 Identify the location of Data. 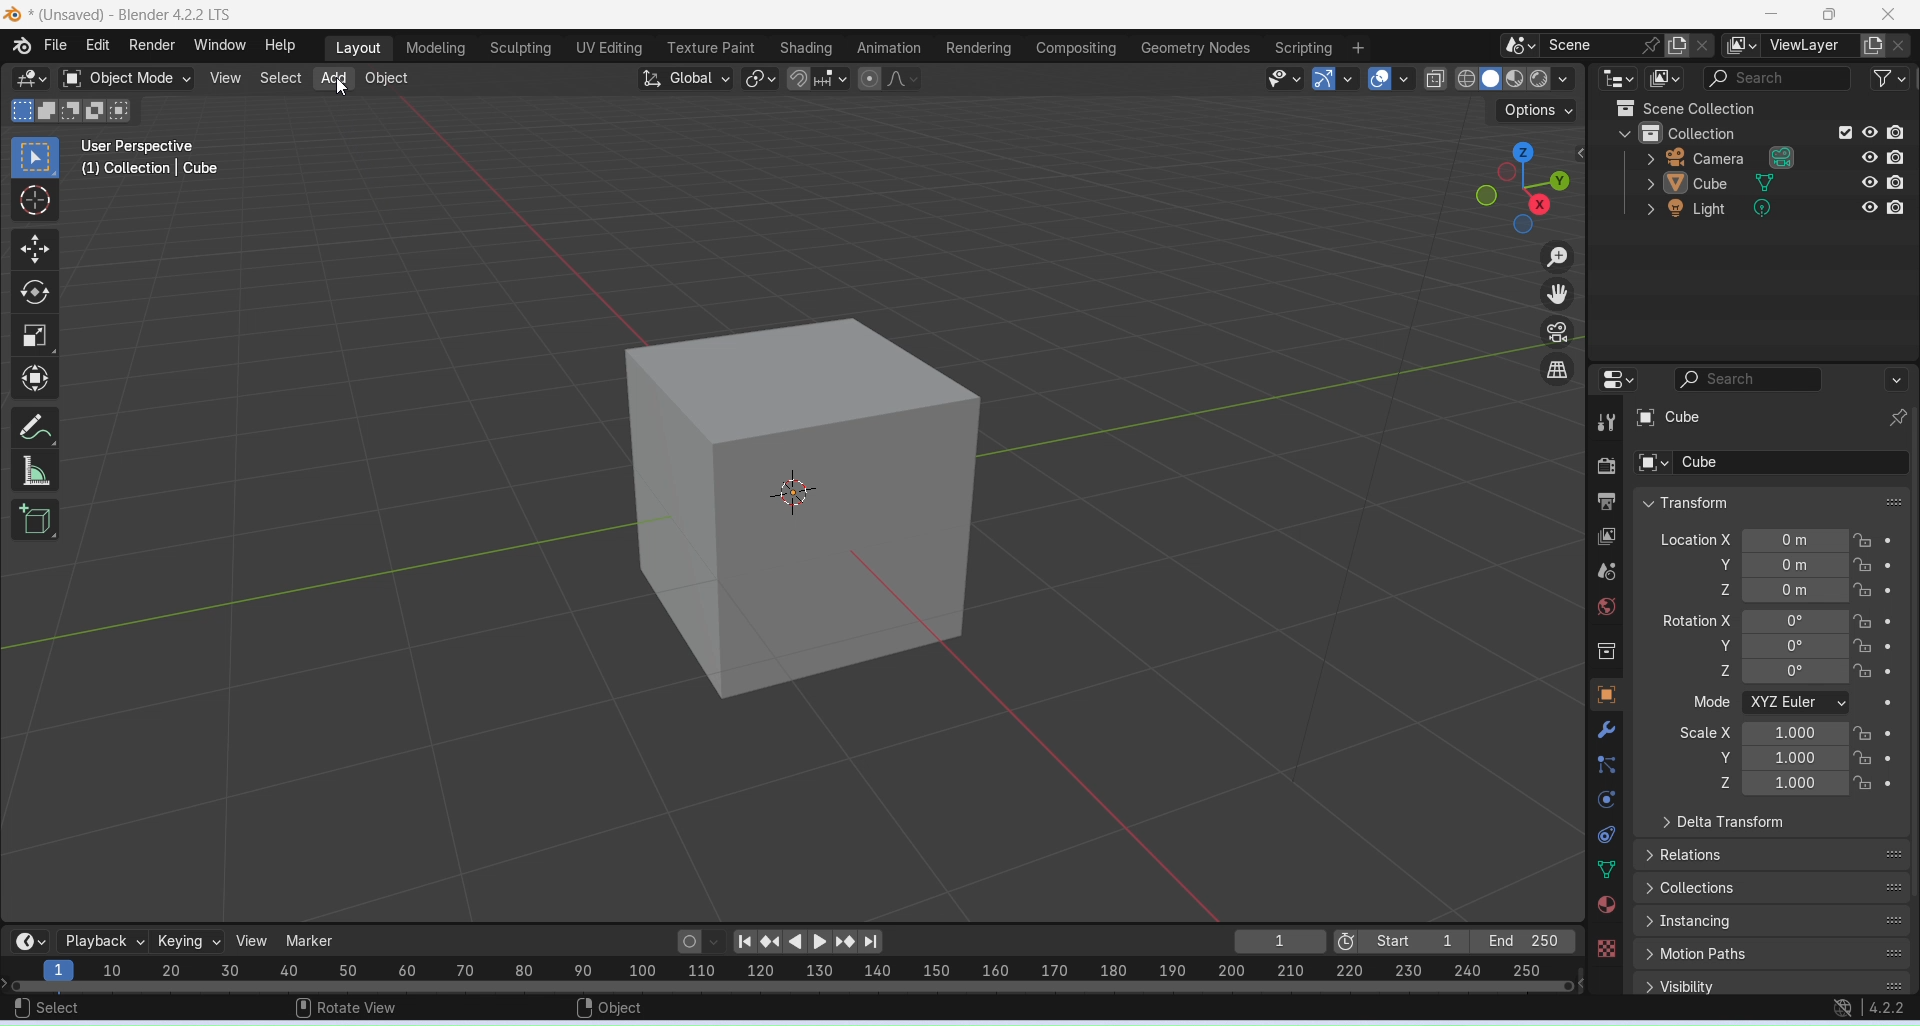
(1607, 870).